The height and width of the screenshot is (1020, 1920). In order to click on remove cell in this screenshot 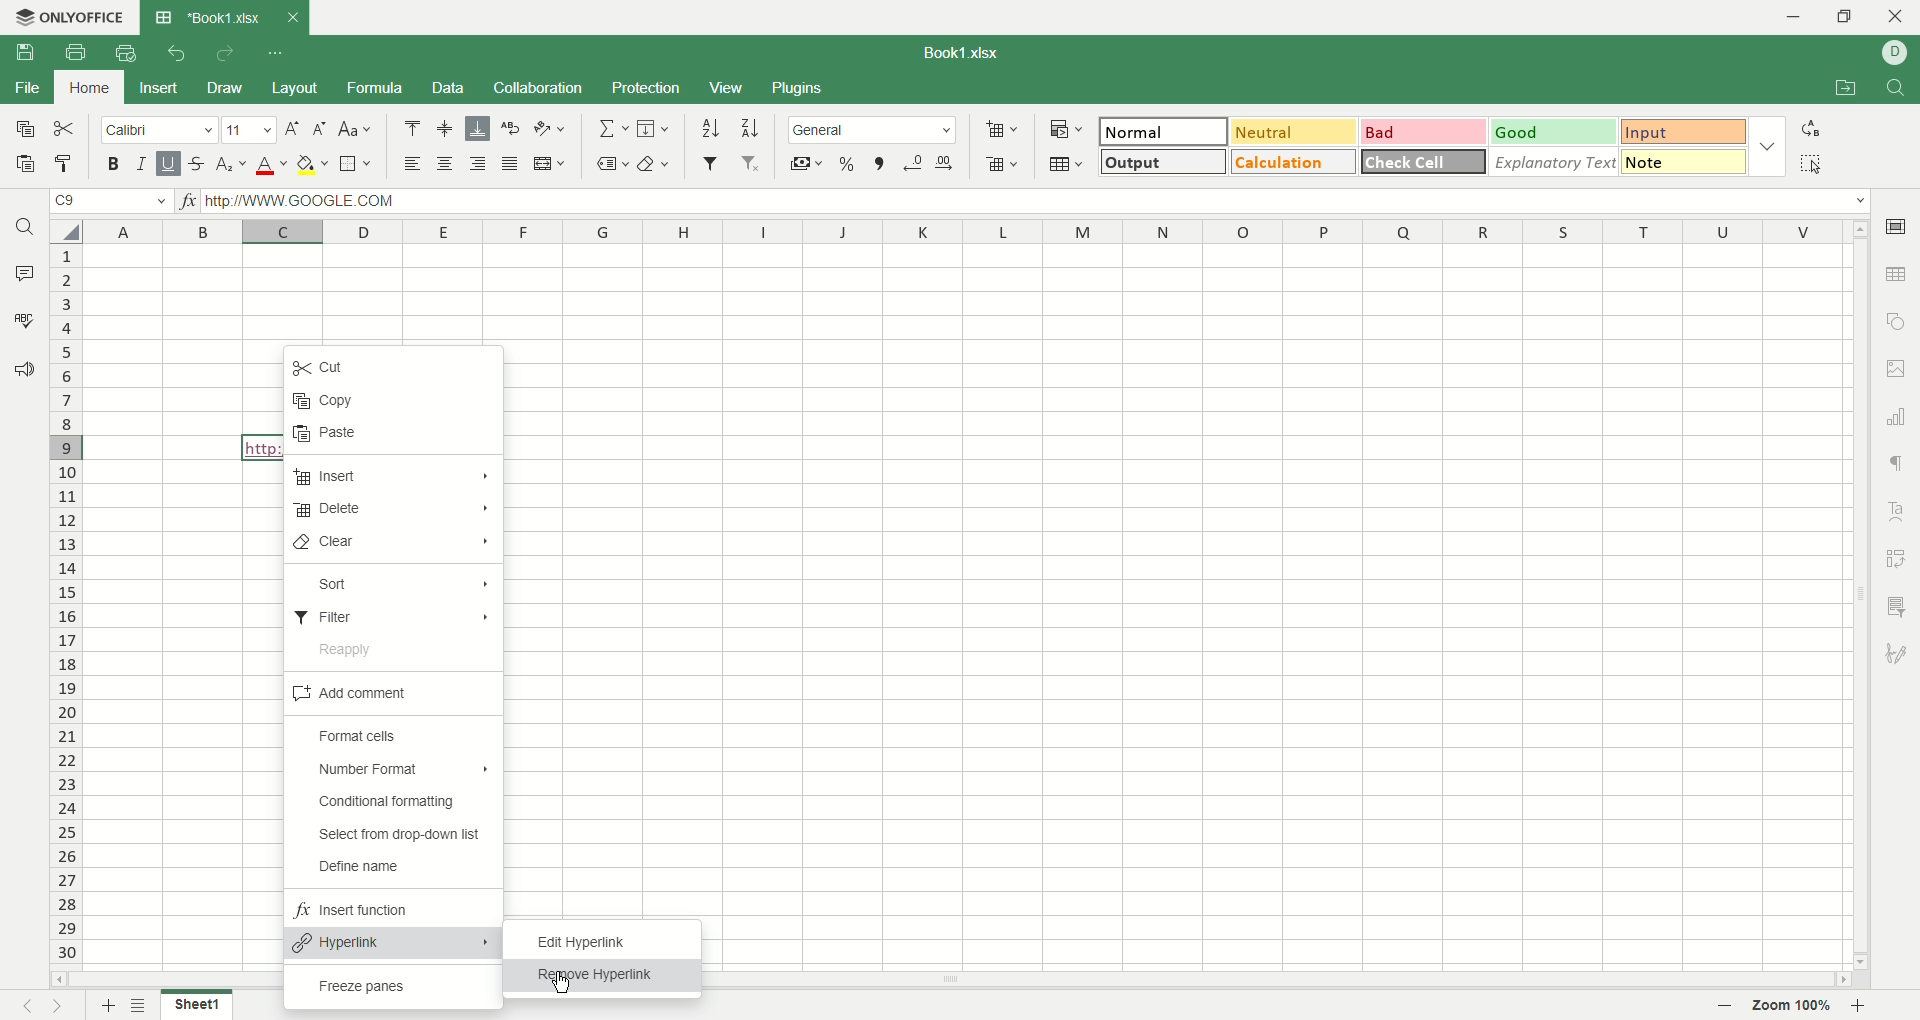, I will do `click(1000, 163)`.